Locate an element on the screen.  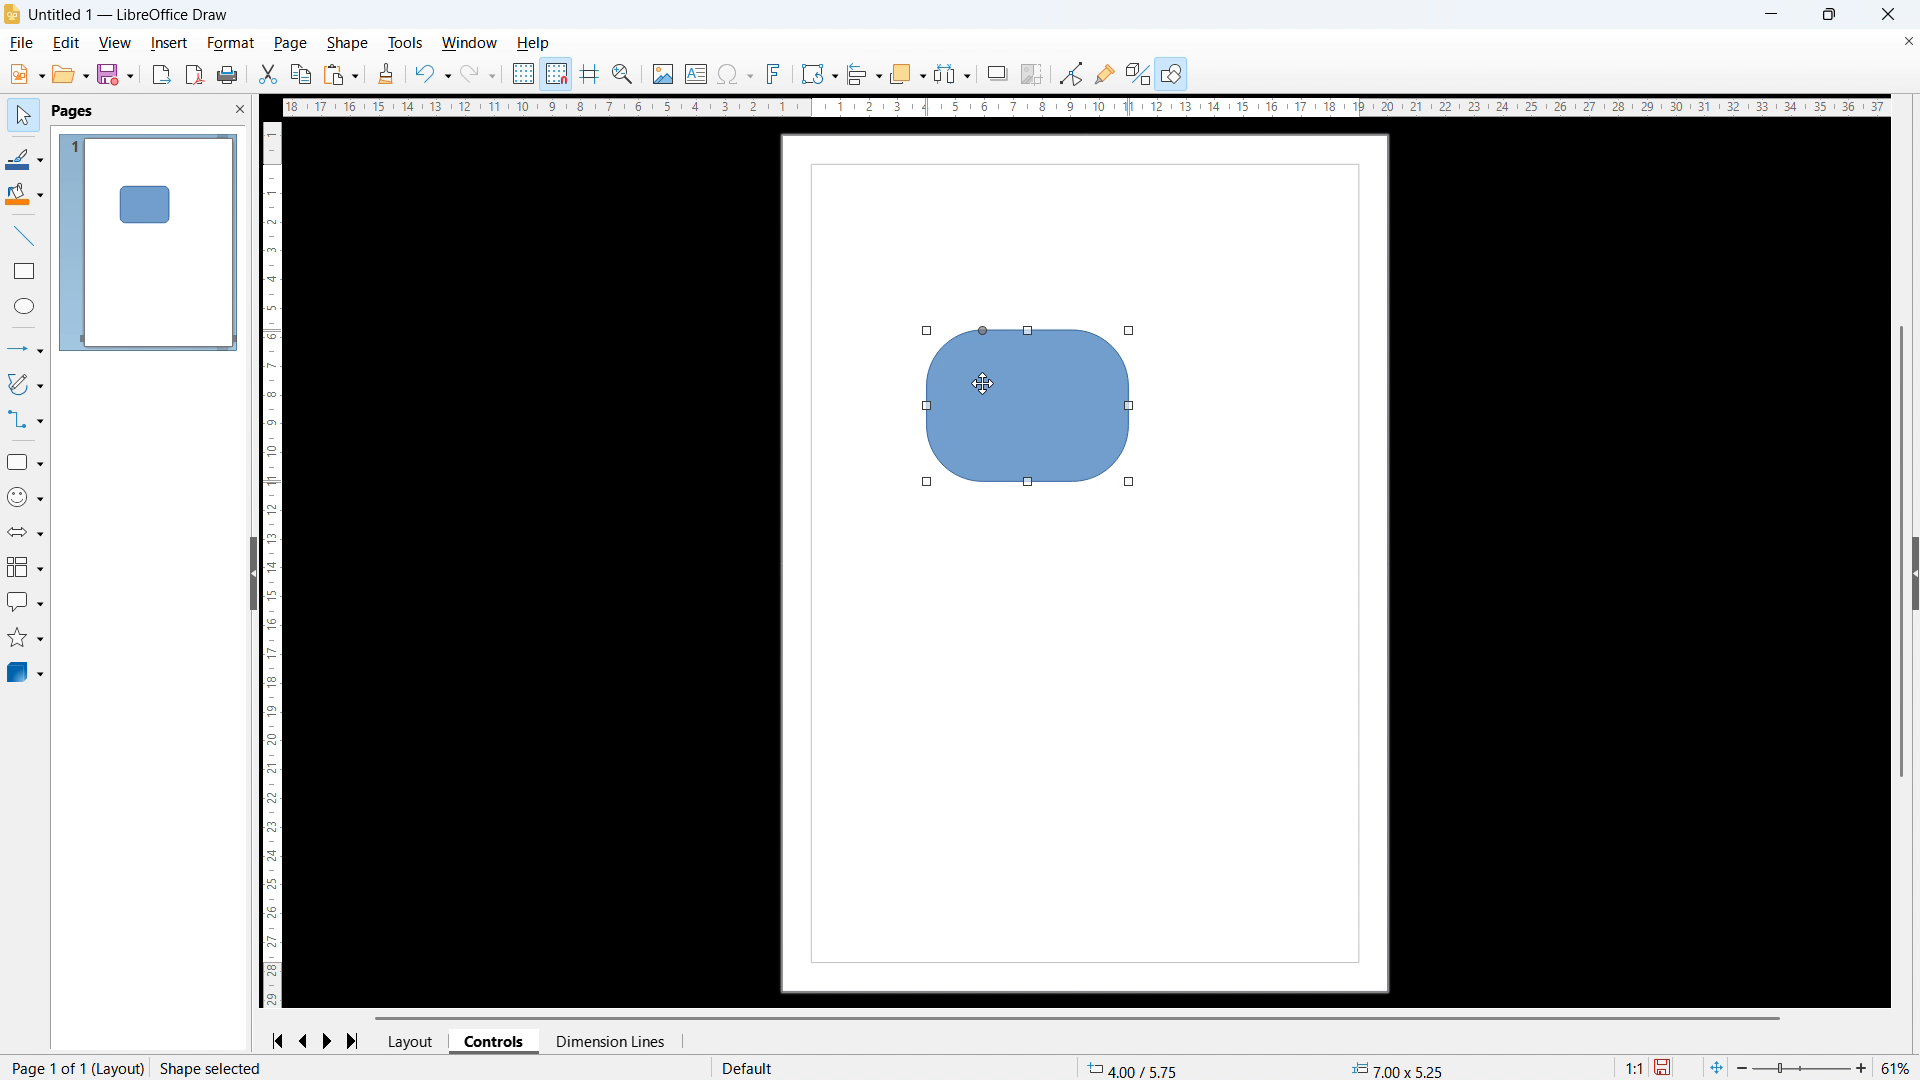
1:1 is located at coordinates (1632, 1066).